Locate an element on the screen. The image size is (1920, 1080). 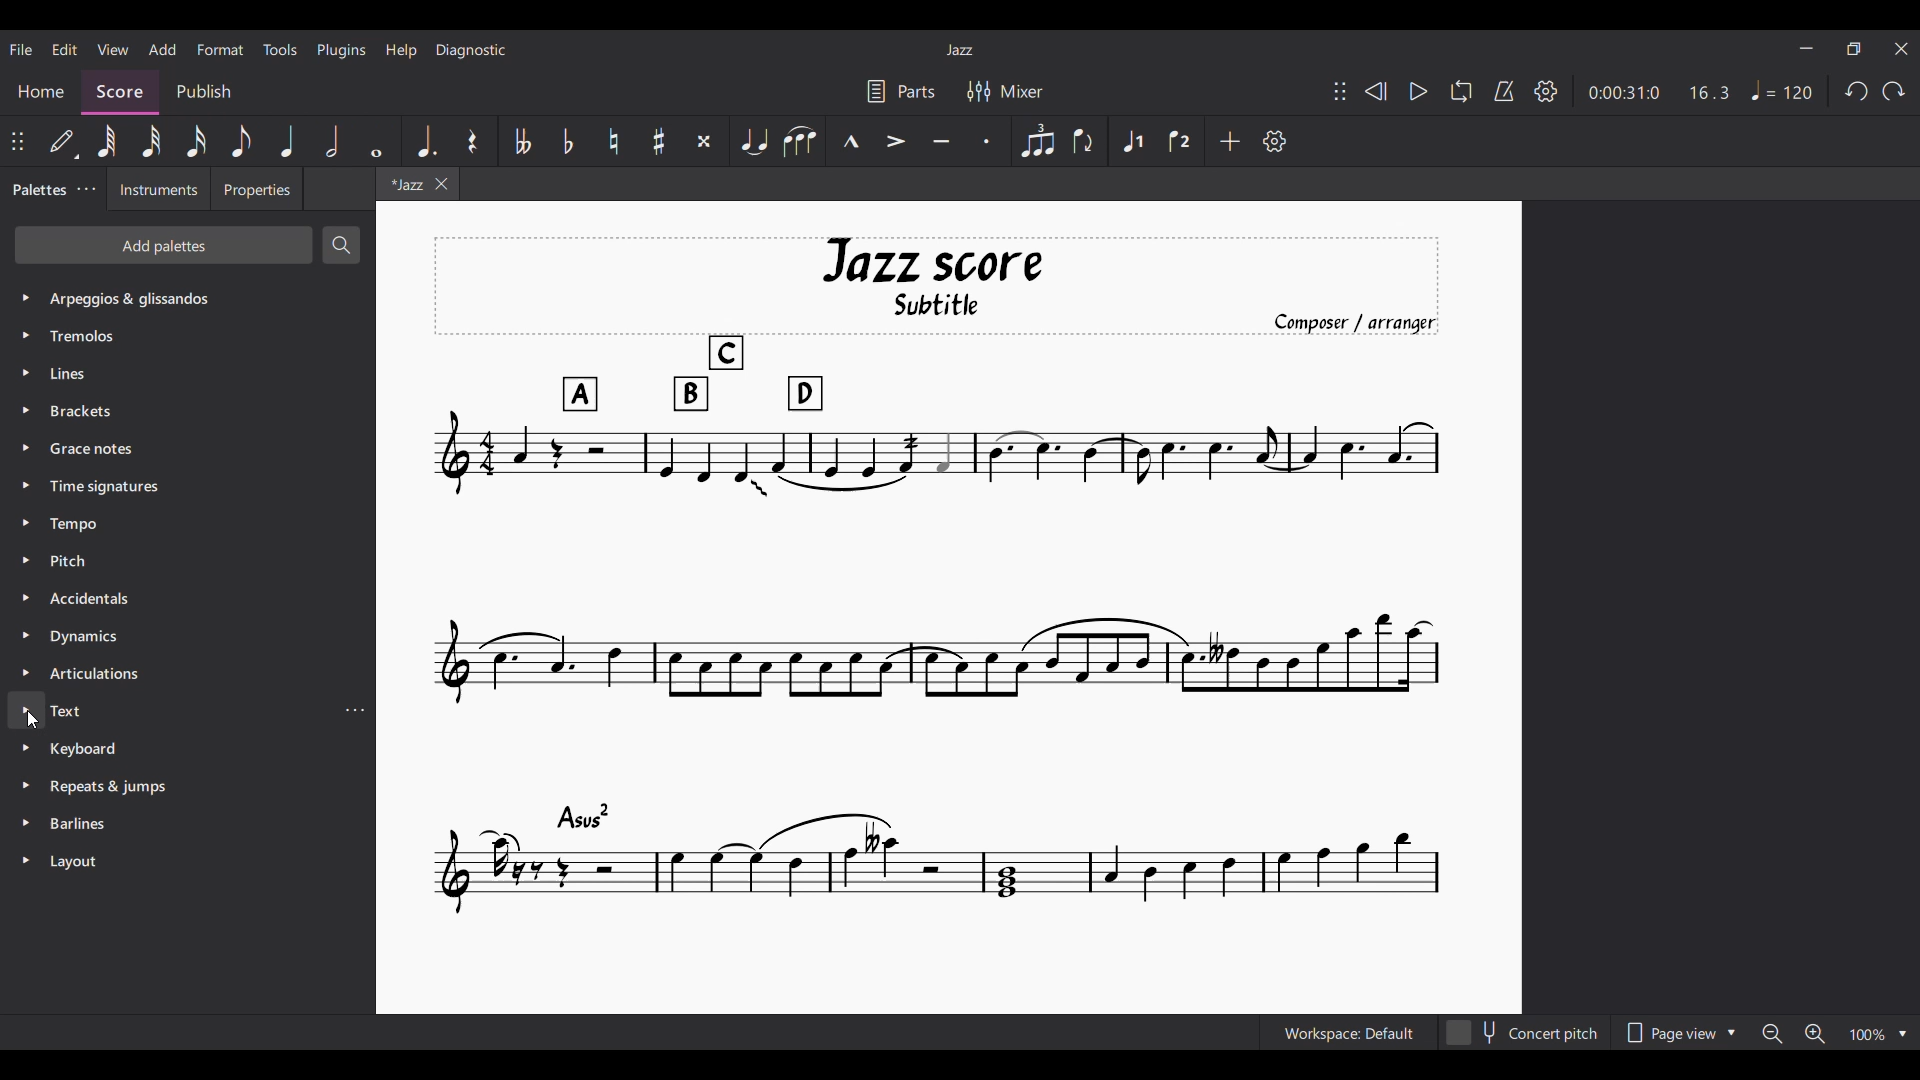
Rest is located at coordinates (472, 140).